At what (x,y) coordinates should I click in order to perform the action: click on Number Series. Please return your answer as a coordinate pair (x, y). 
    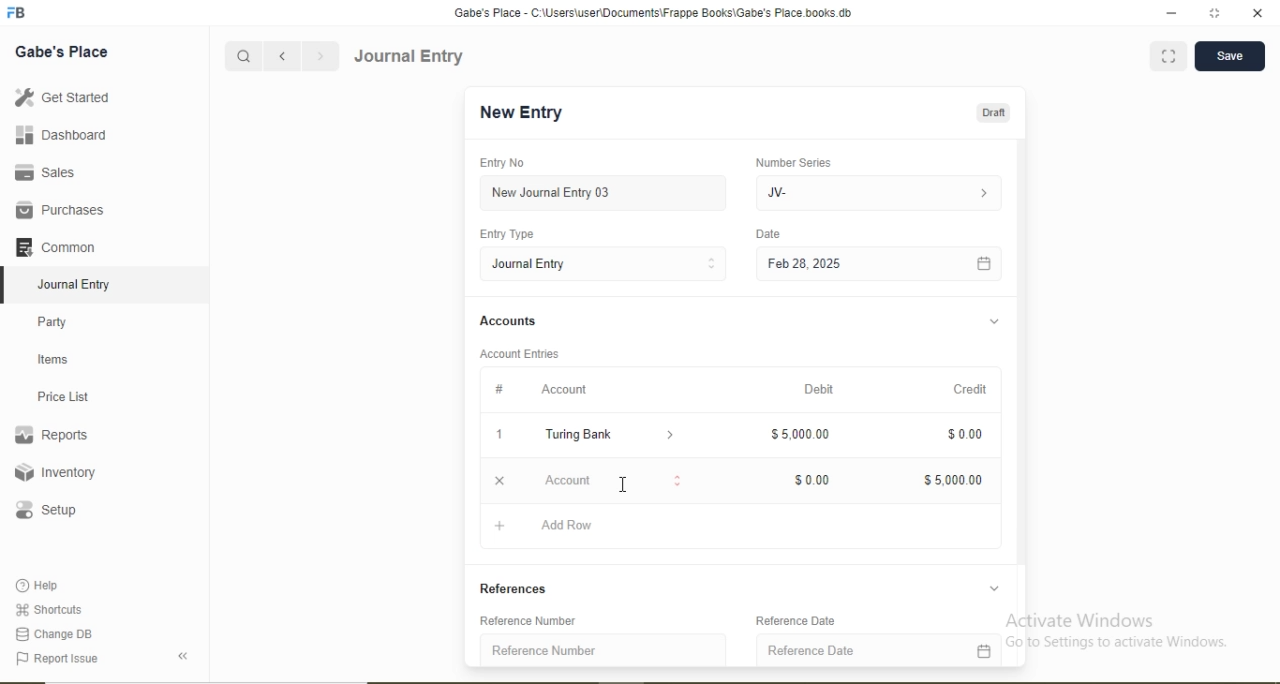
    Looking at the image, I should click on (793, 163).